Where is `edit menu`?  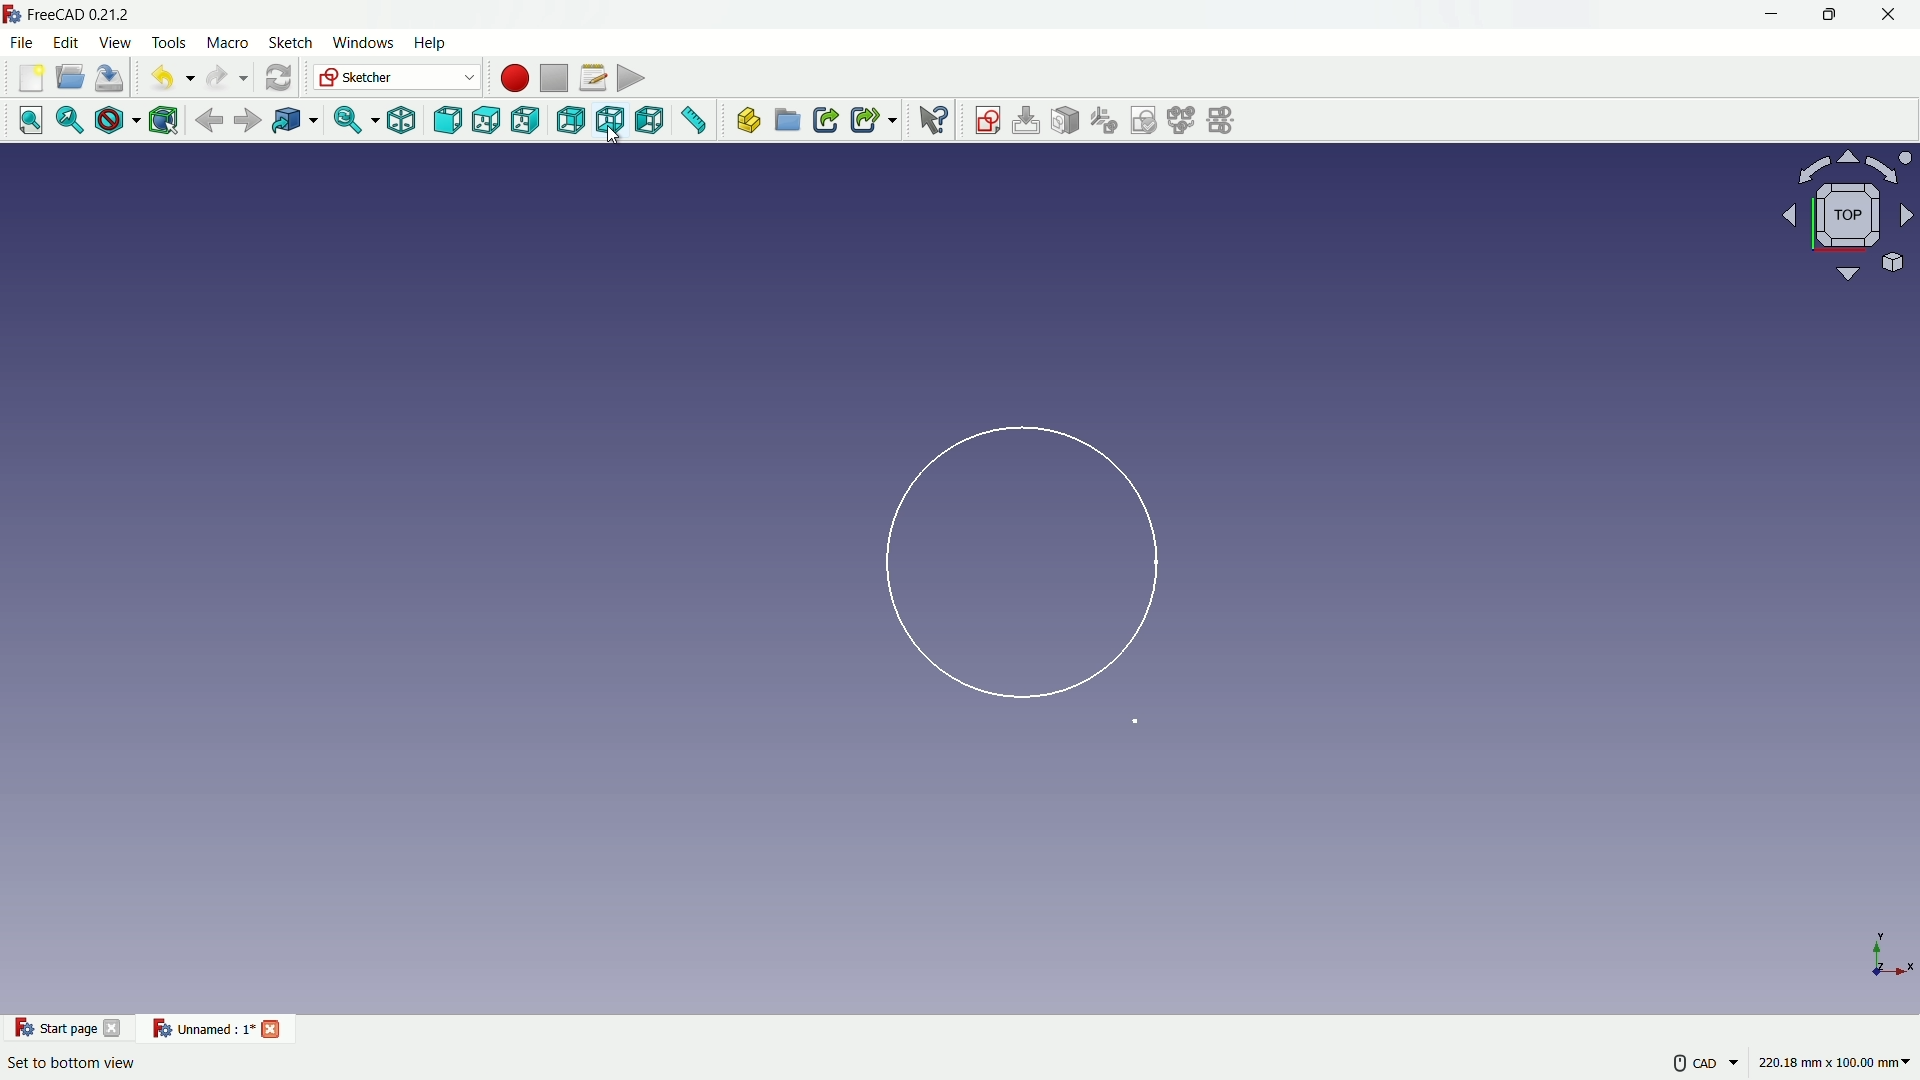 edit menu is located at coordinates (67, 44).